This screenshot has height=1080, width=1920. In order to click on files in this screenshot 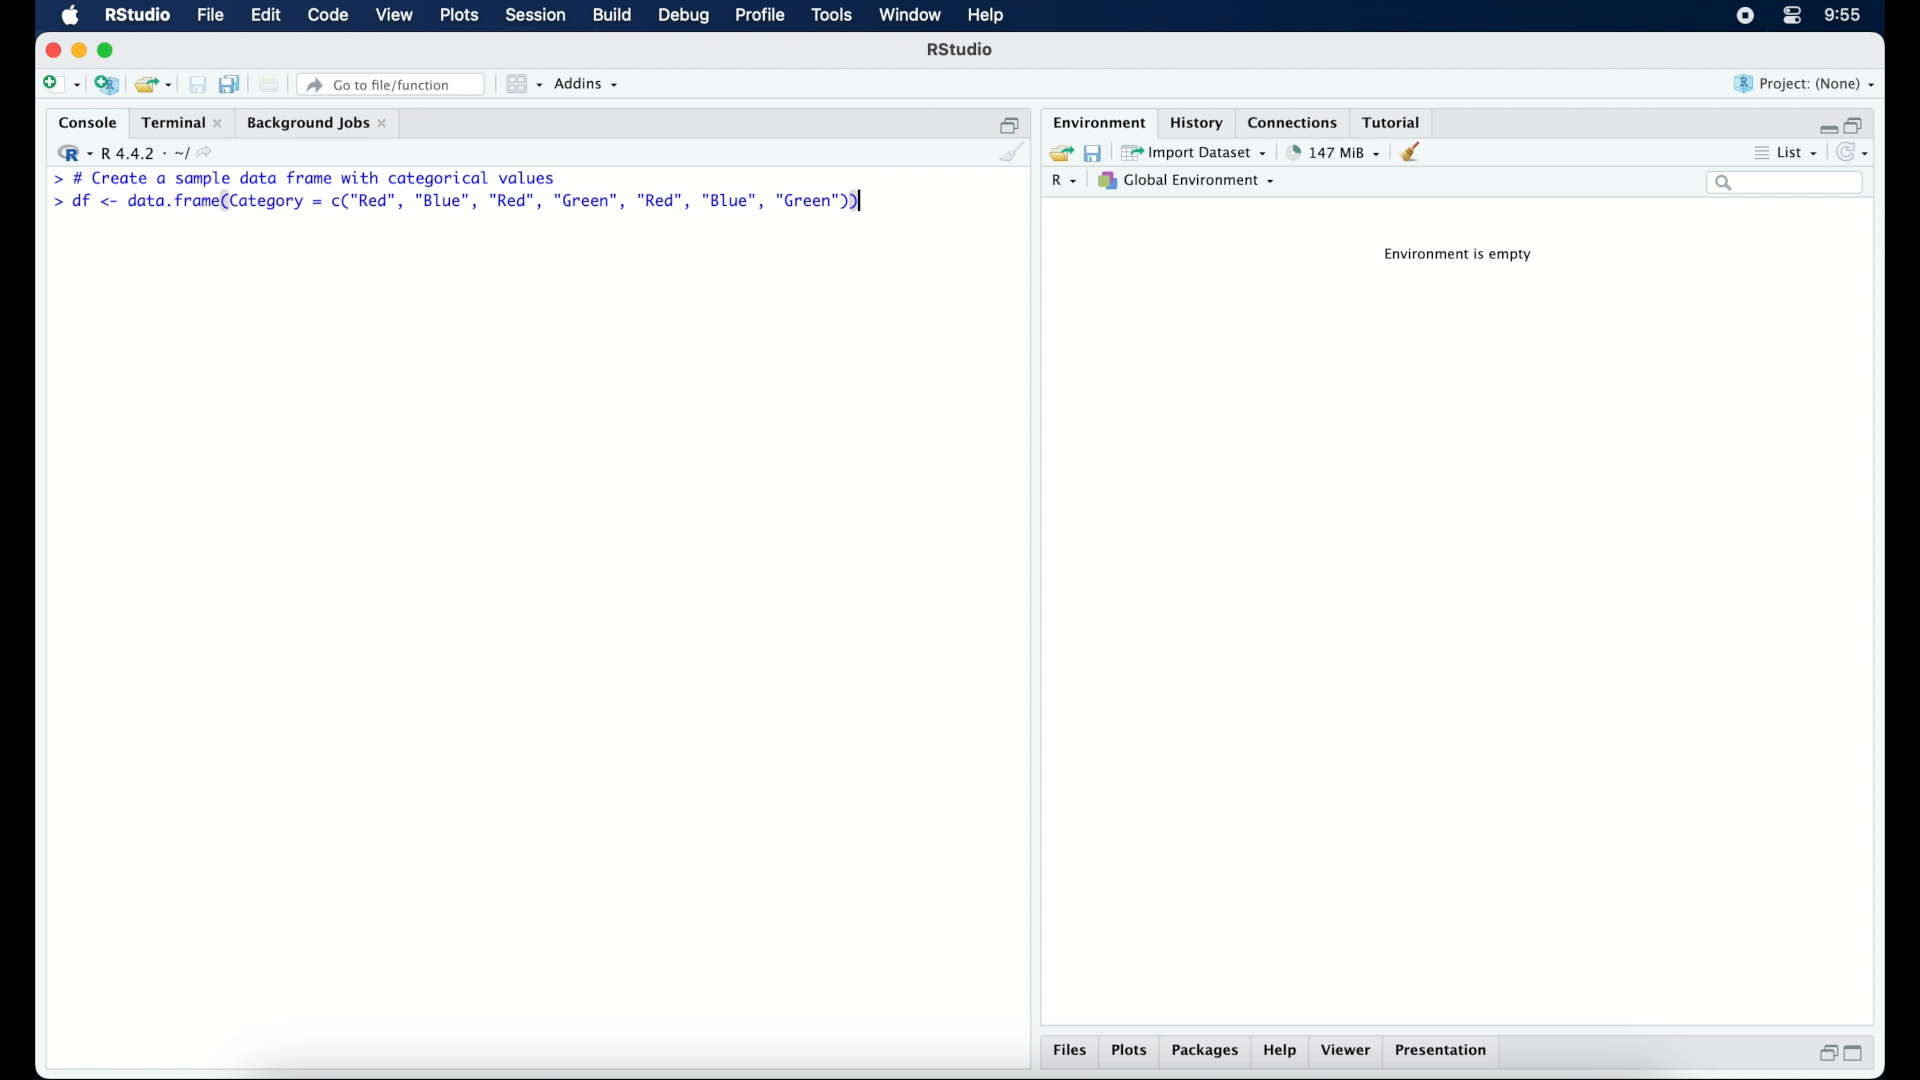, I will do `click(1068, 1052)`.